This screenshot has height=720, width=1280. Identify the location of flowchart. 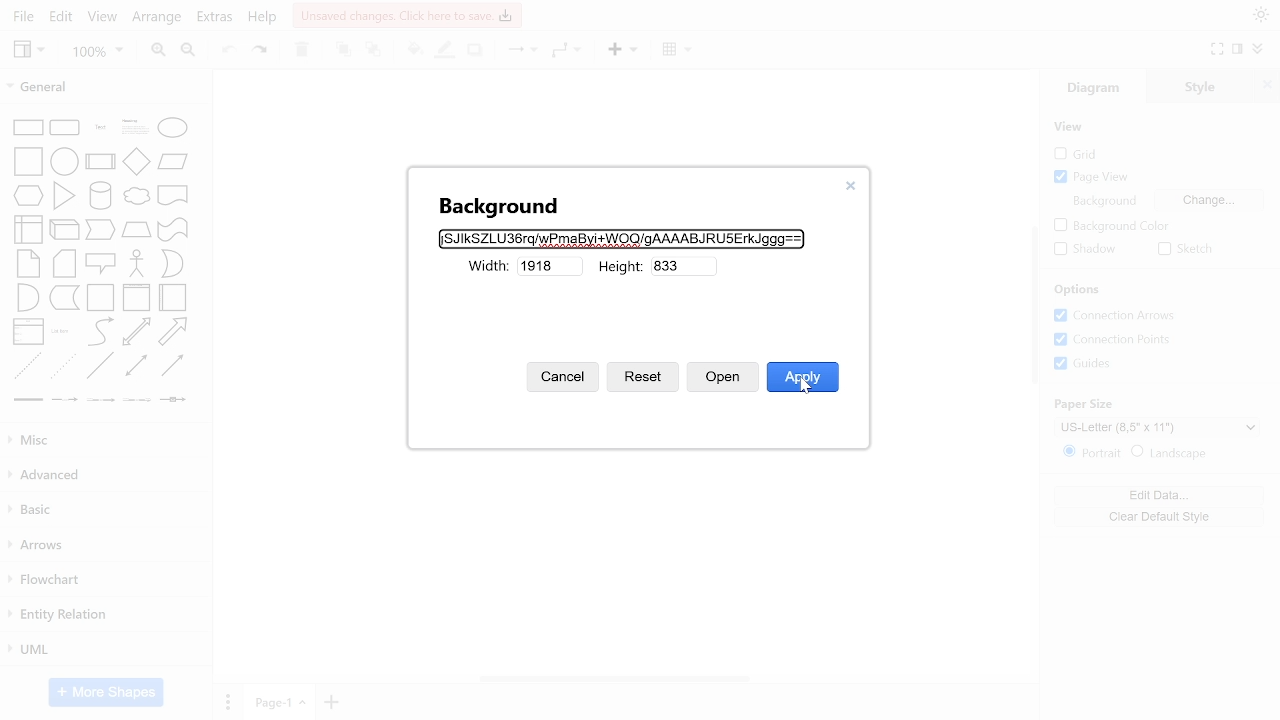
(102, 582).